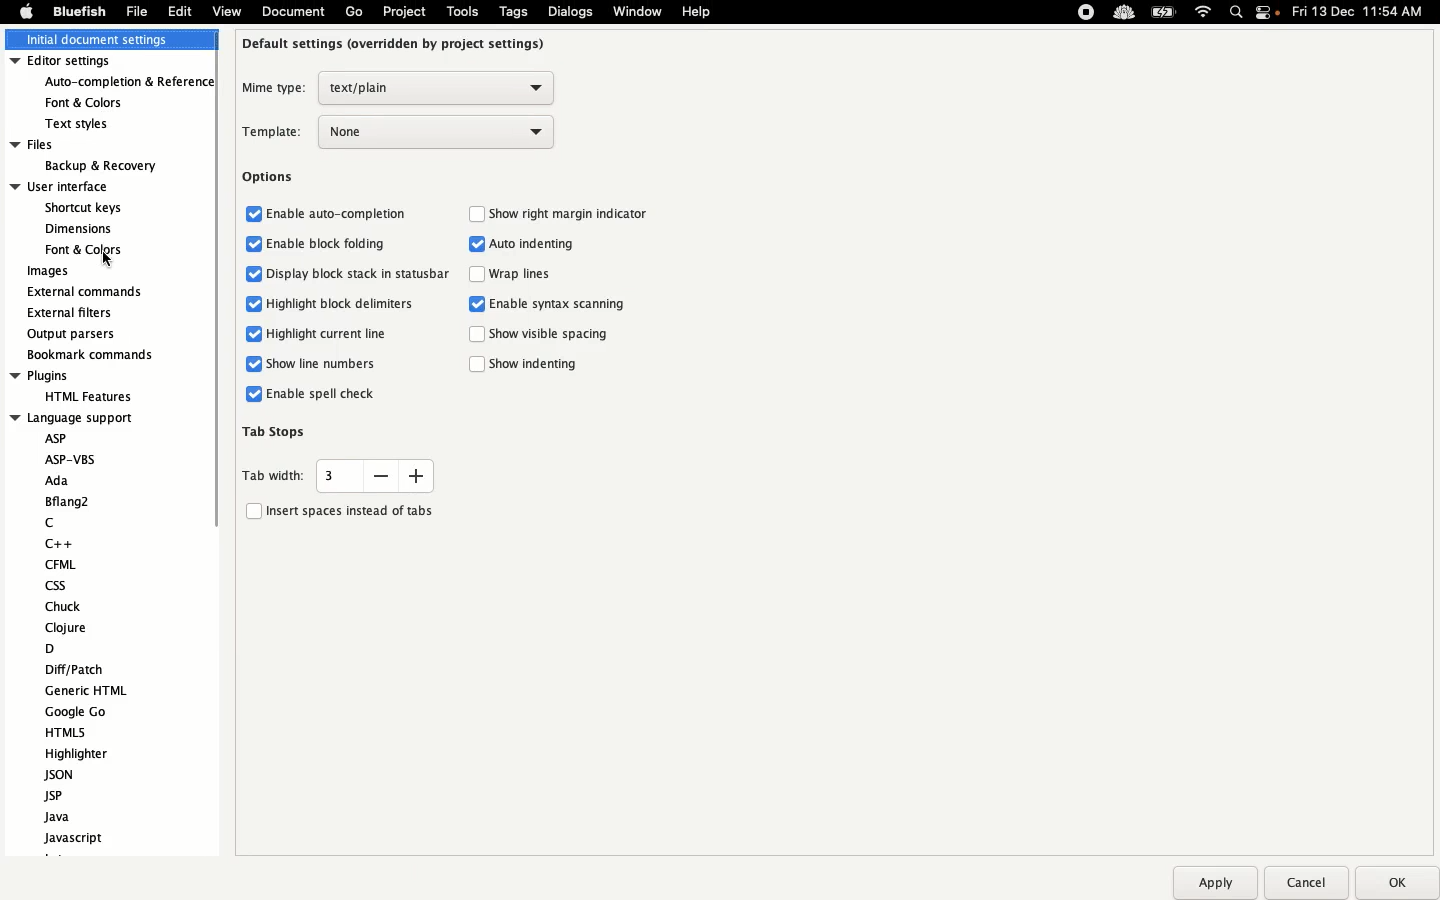 This screenshot has height=900, width=1440. Describe the element at coordinates (50, 272) in the screenshot. I see `Images` at that location.